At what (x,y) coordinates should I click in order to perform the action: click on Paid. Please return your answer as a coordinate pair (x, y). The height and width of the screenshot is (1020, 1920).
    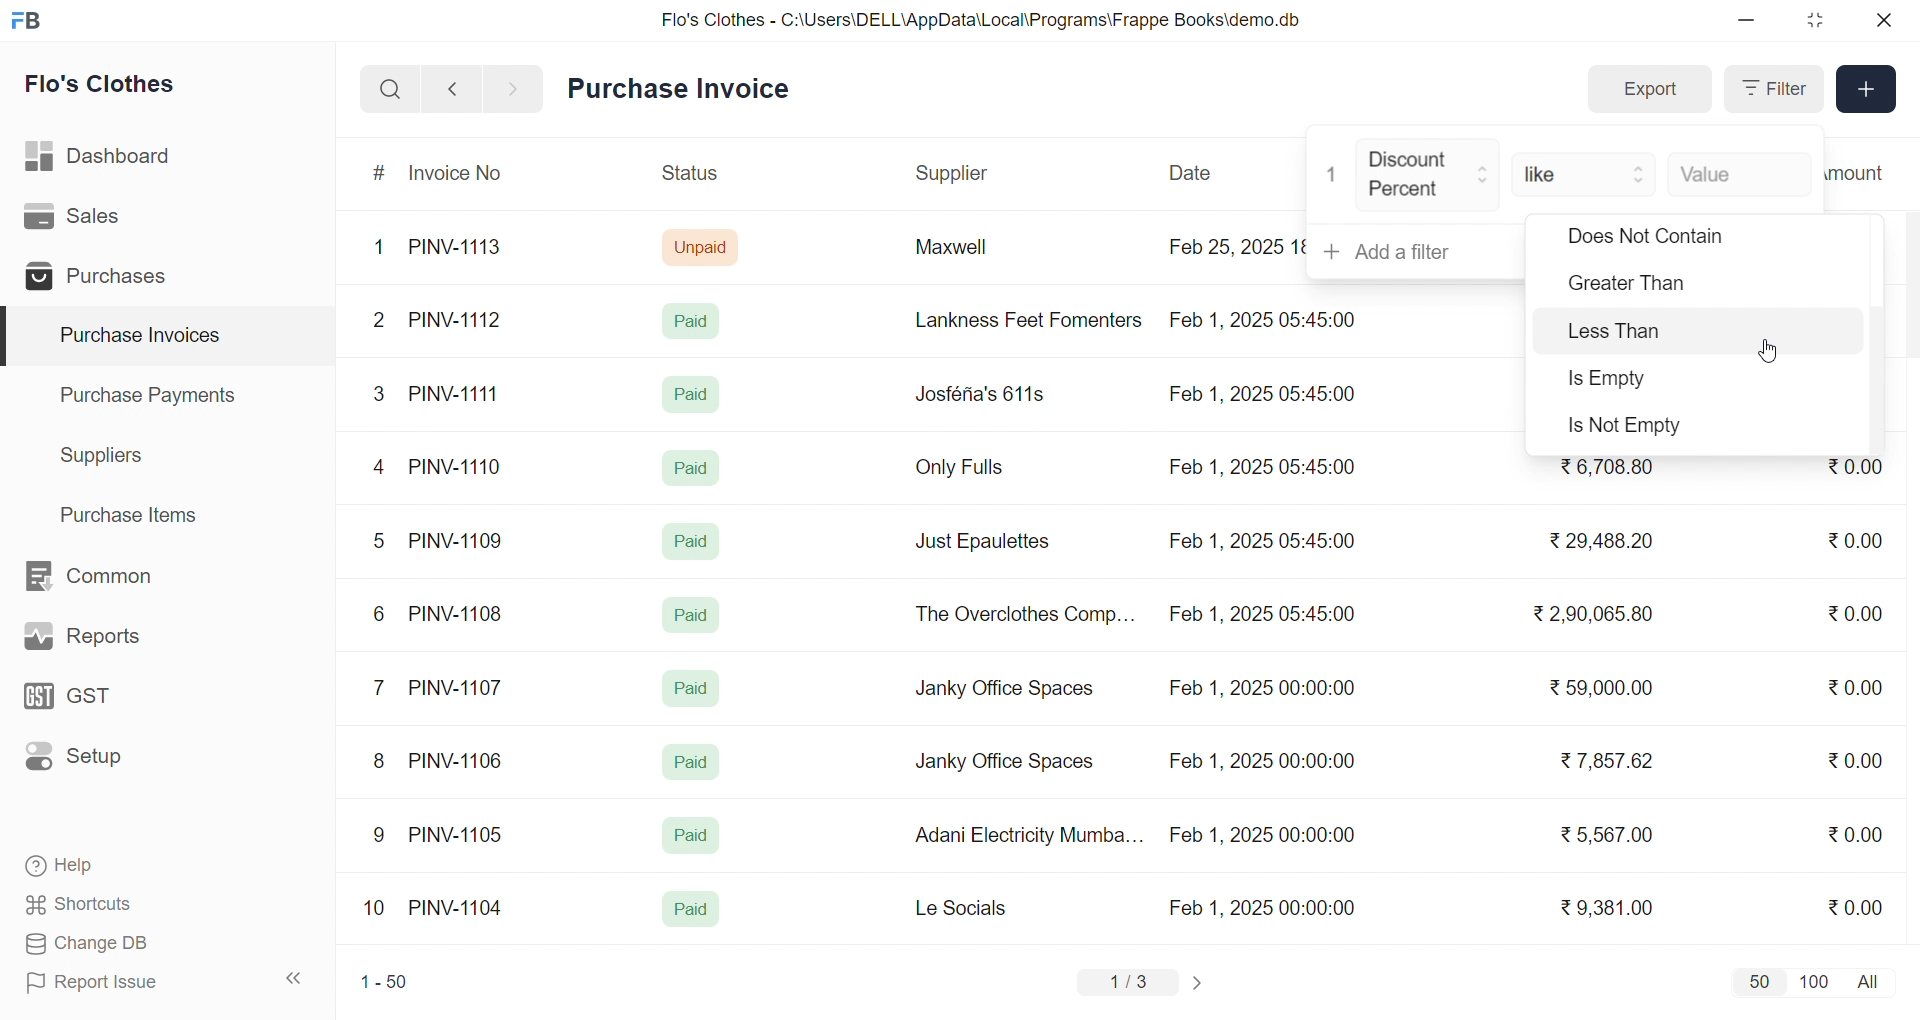
    Looking at the image, I should click on (695, 538).